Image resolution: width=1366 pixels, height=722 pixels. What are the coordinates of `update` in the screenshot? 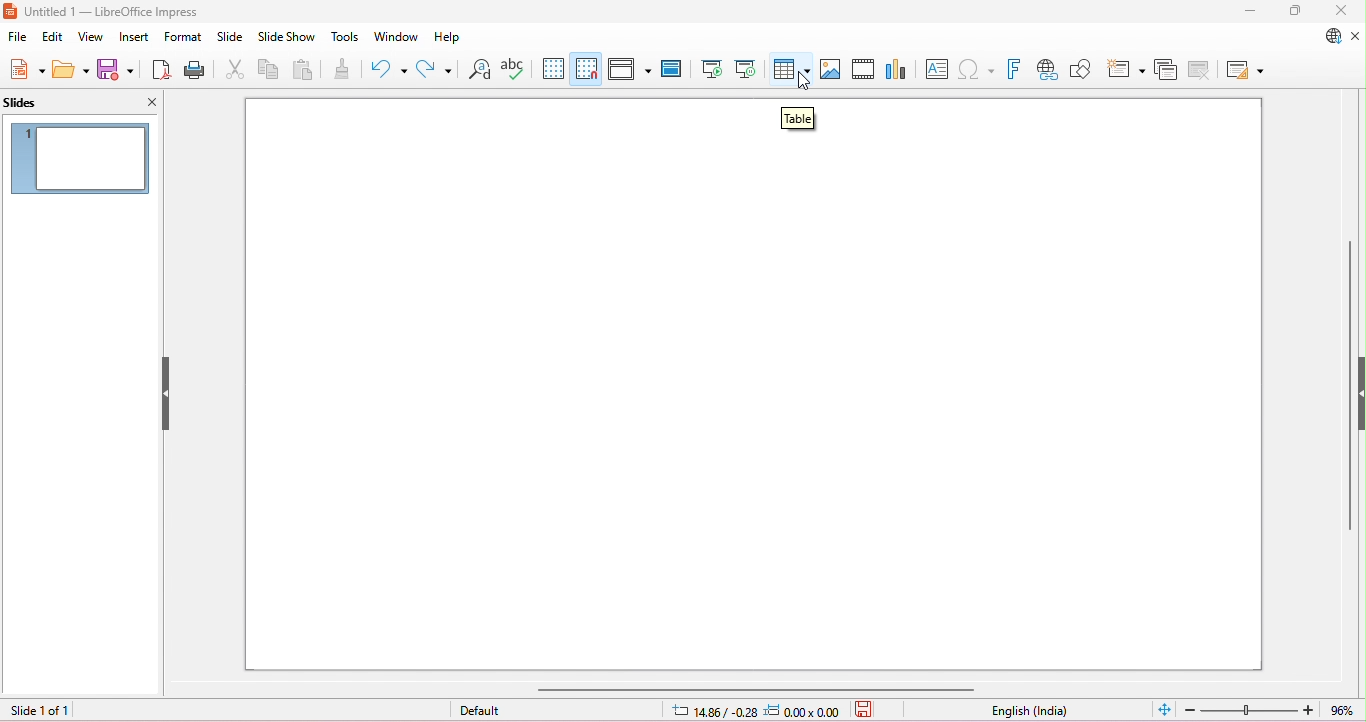 It's located at (1329, 36).